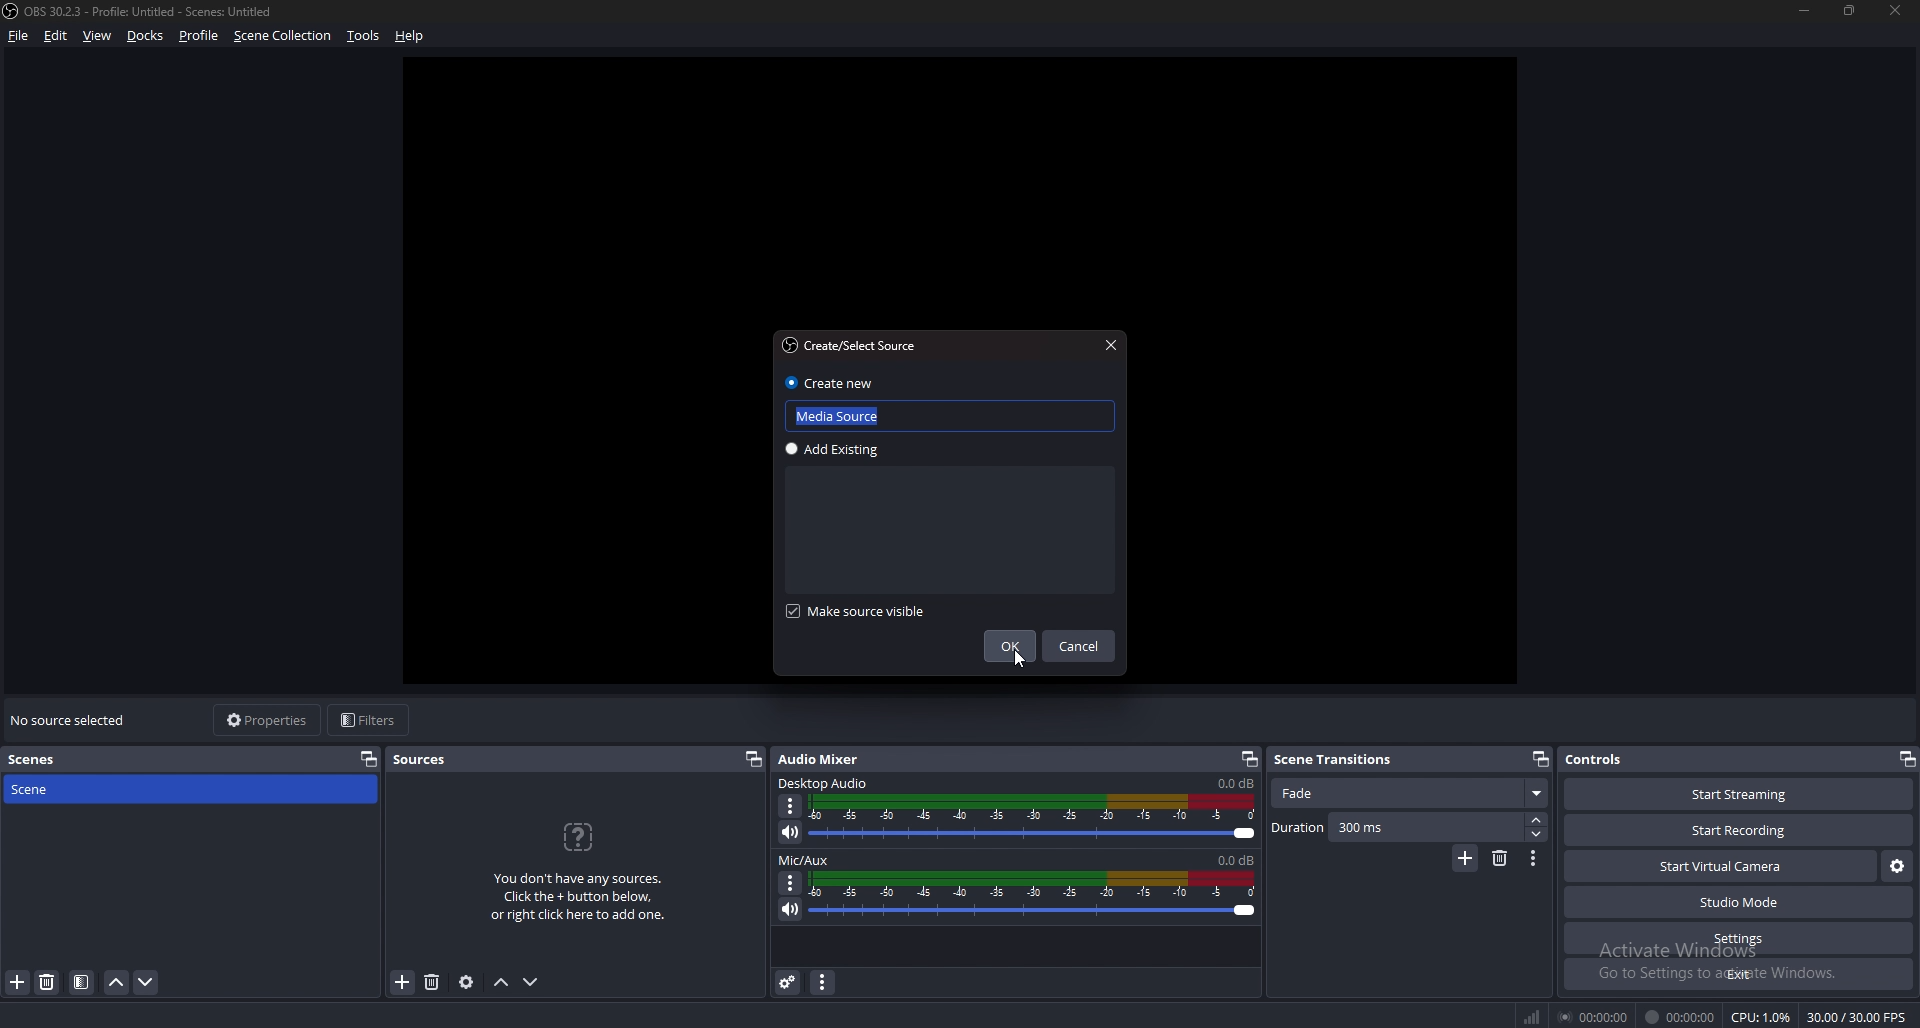 This screenshot has height=1028, width=1920. What do you see at coordinates (1906, 761) in the screenshot?
I see `pop out` at bounding box center [1906, 761].